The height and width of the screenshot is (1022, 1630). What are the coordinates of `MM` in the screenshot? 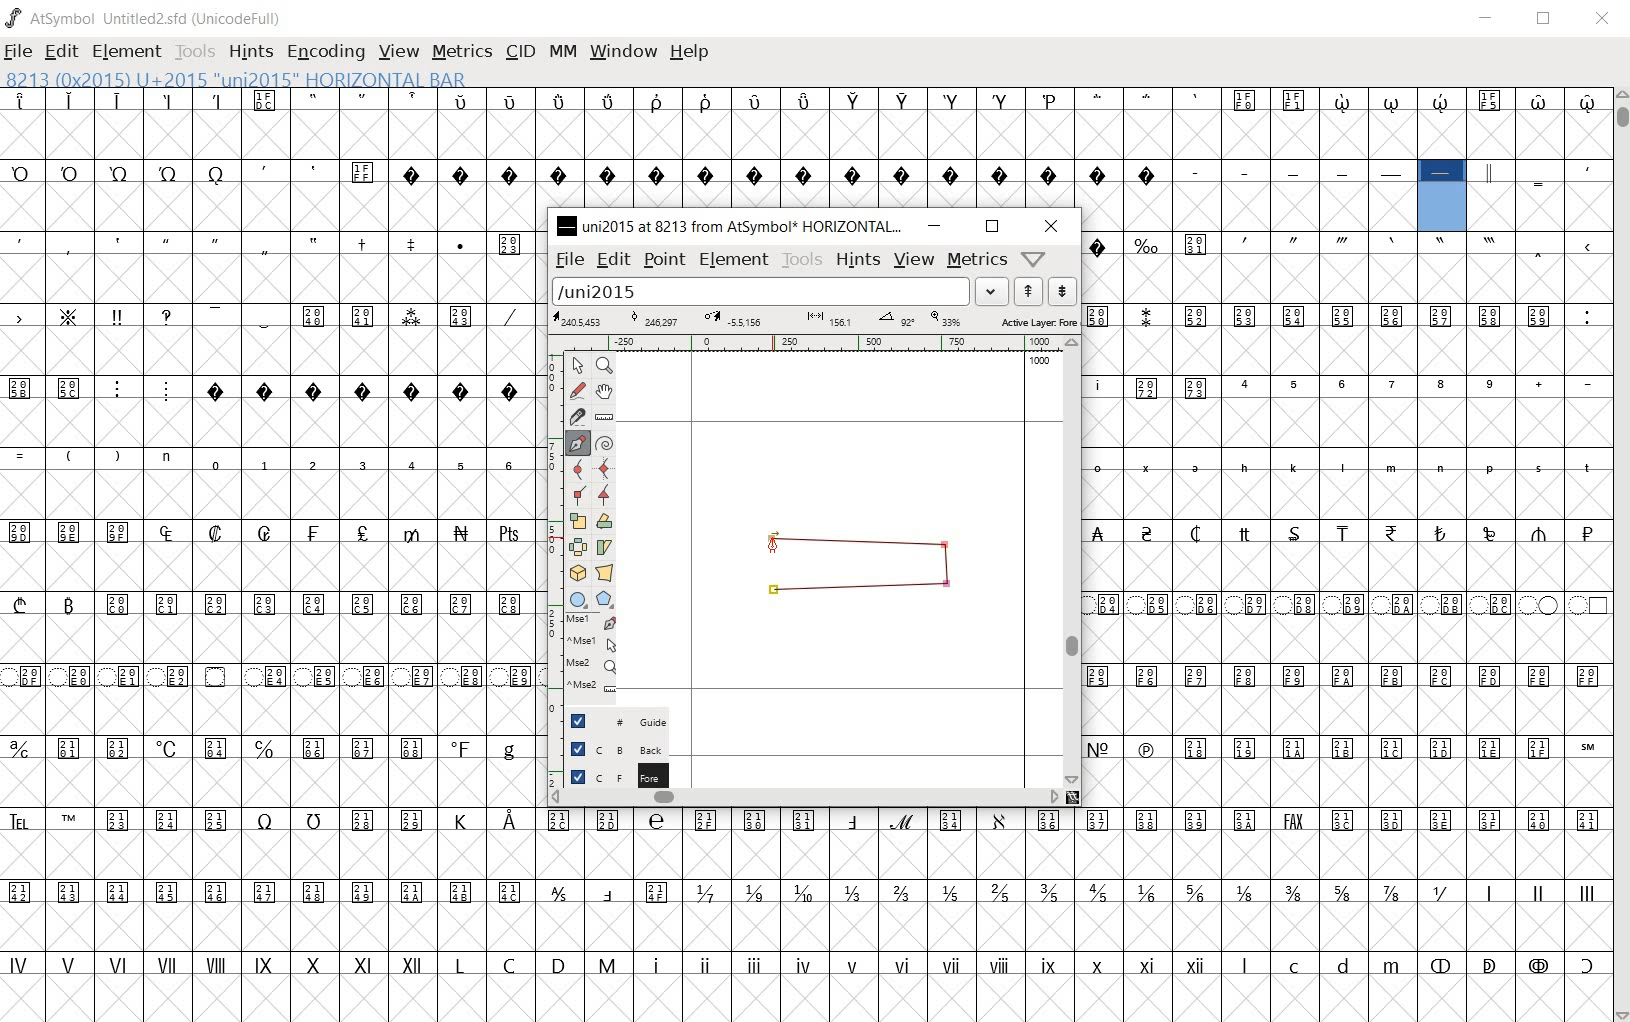 It's located at (564, 53).